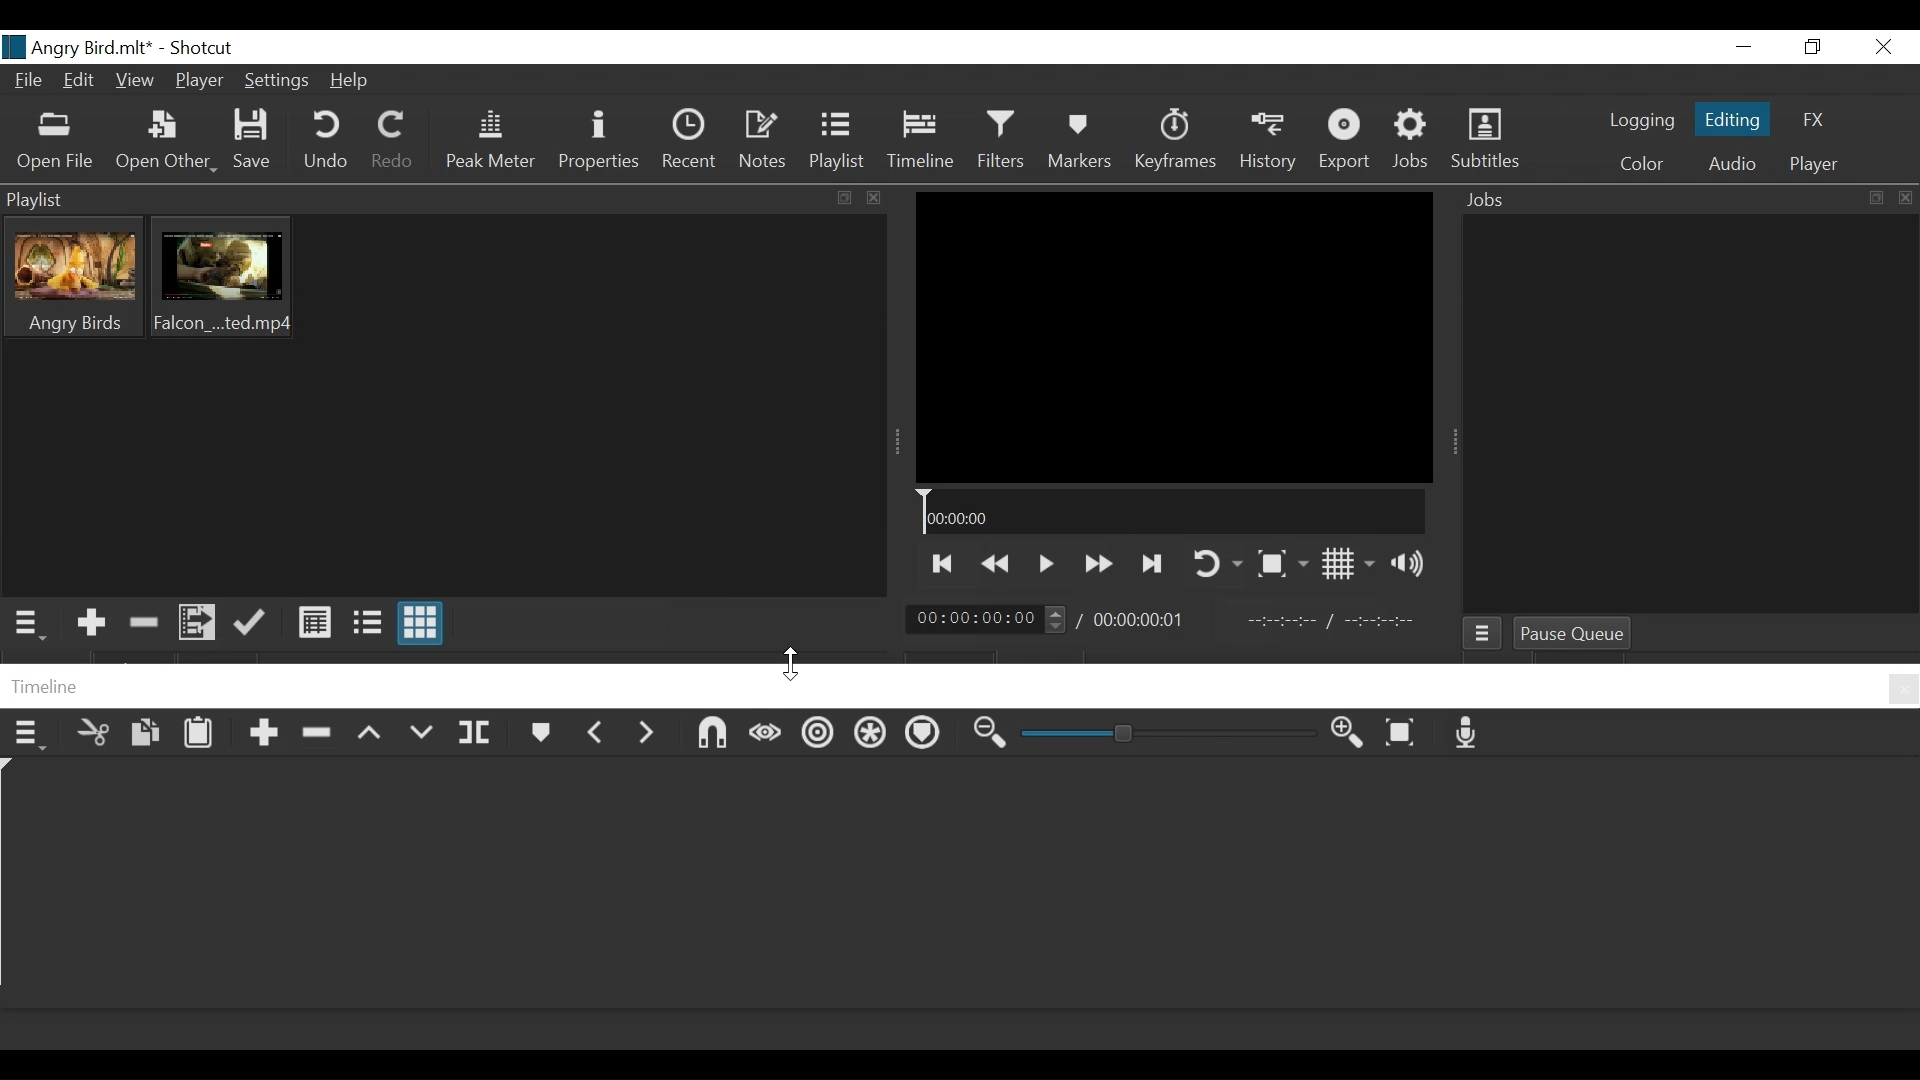 This screenshot has height=1080, width=1920. What do you see at coordinates (478, 736) in the screenshot?
I see `Split at playhead` at bounding box center [478, 736].